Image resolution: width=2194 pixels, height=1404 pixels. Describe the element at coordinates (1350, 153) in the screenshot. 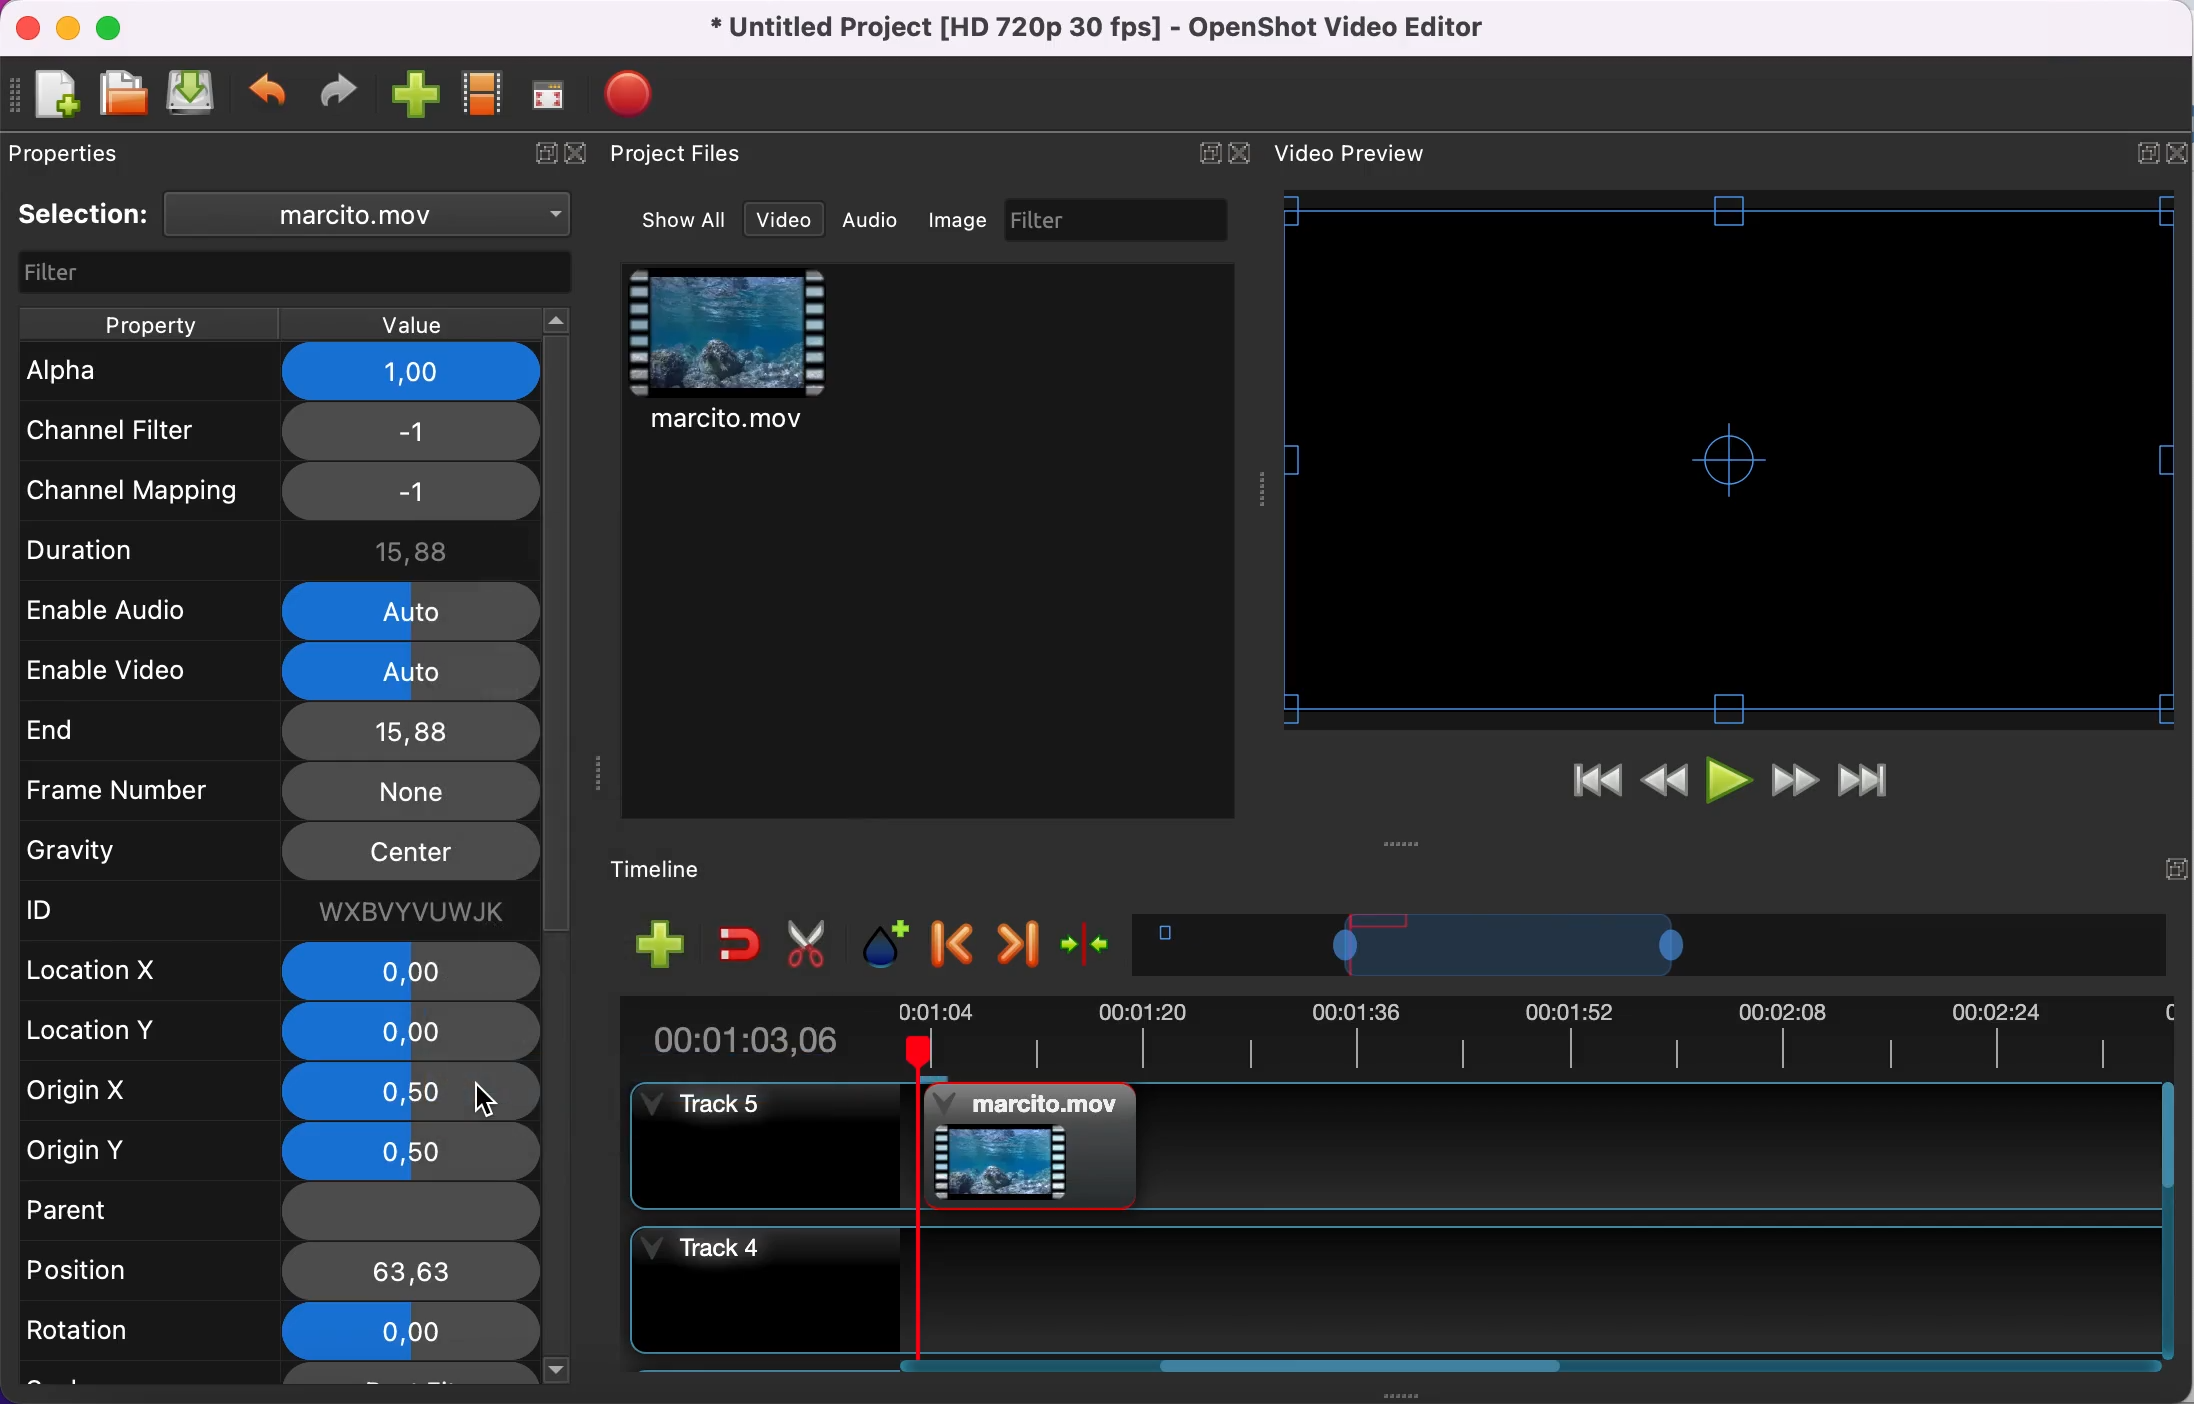

I see `Text` at that location.